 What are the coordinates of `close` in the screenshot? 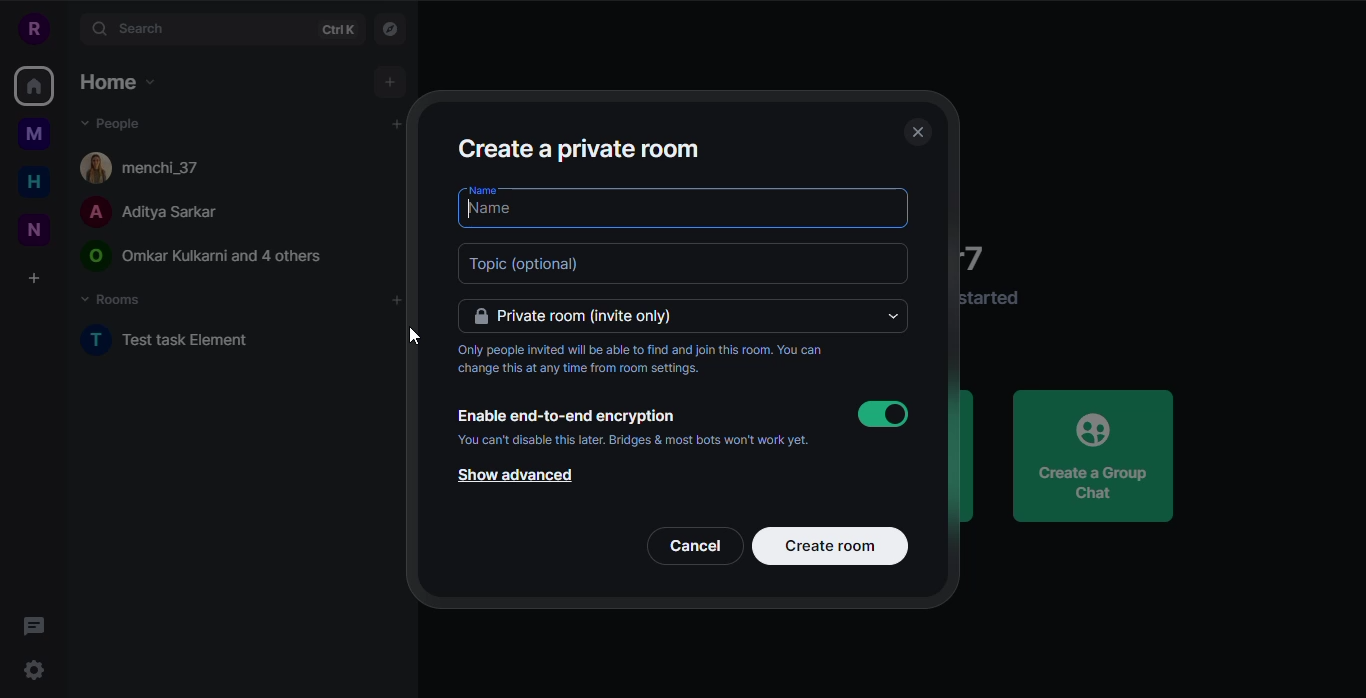 It's located at (916, 133).